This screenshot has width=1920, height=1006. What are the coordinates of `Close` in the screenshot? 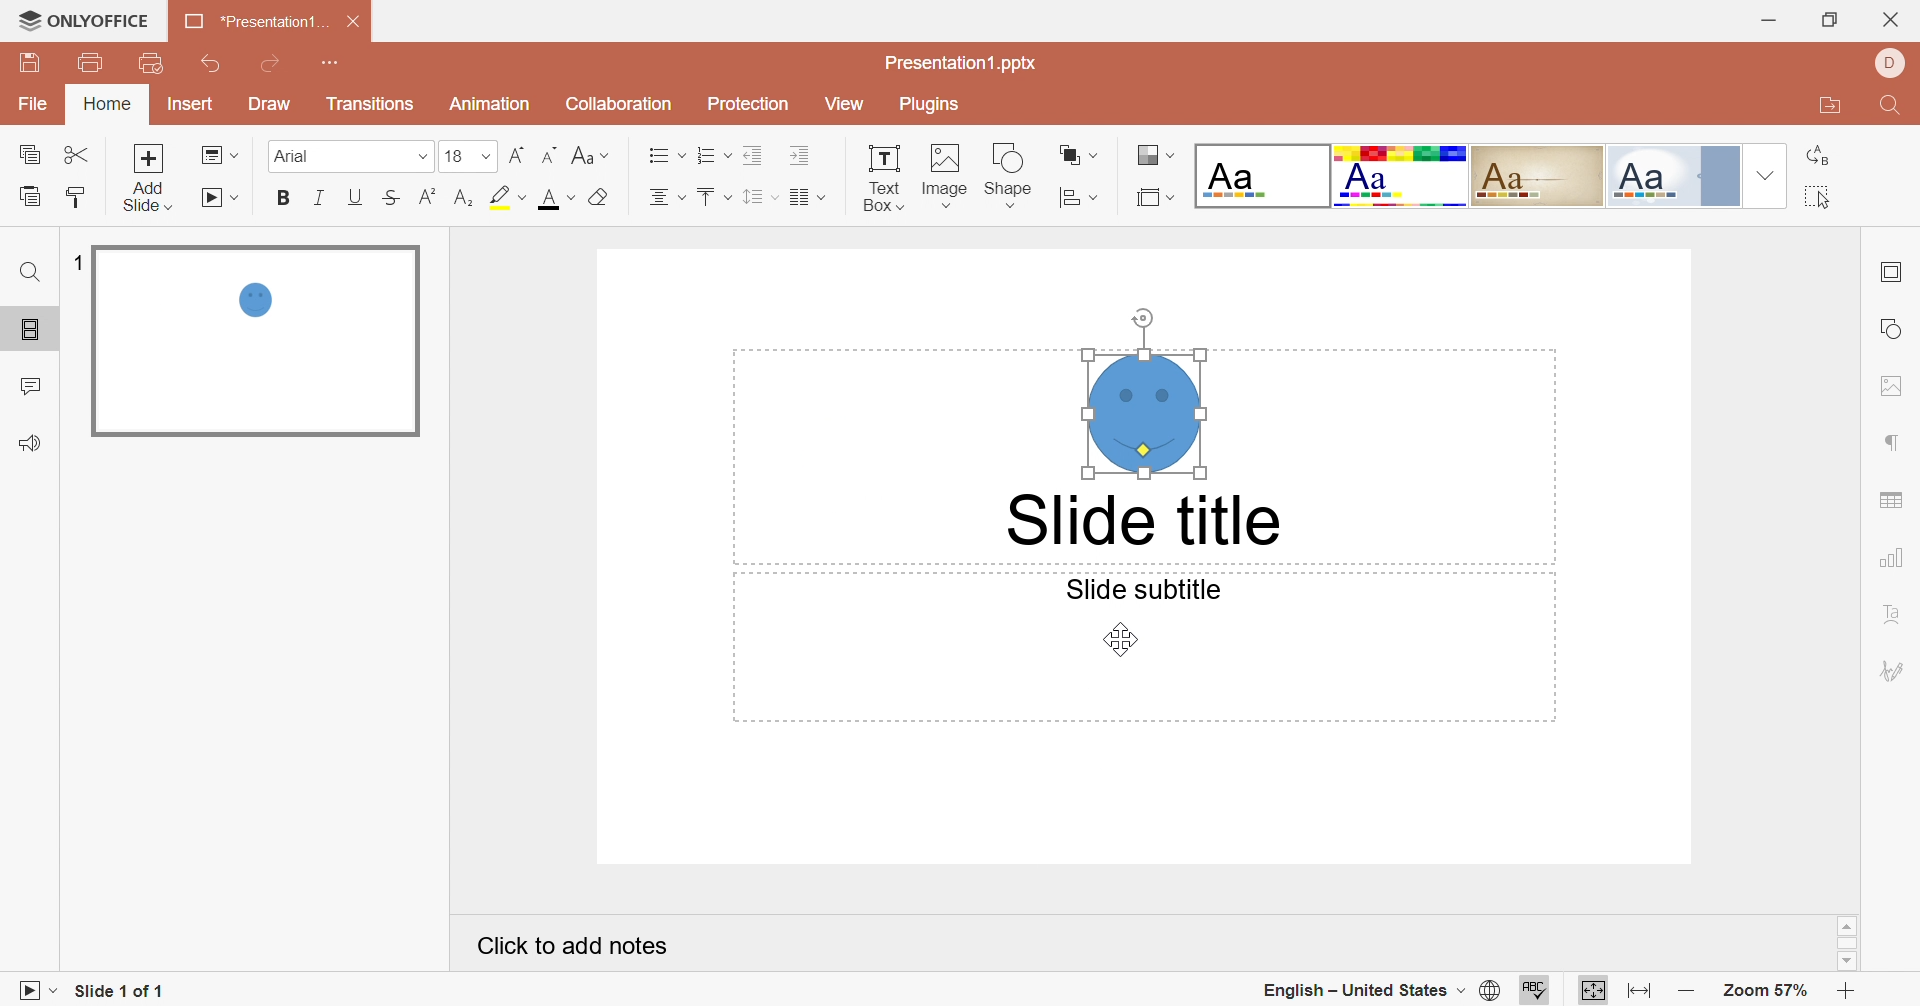 It's located at (1893, 19).